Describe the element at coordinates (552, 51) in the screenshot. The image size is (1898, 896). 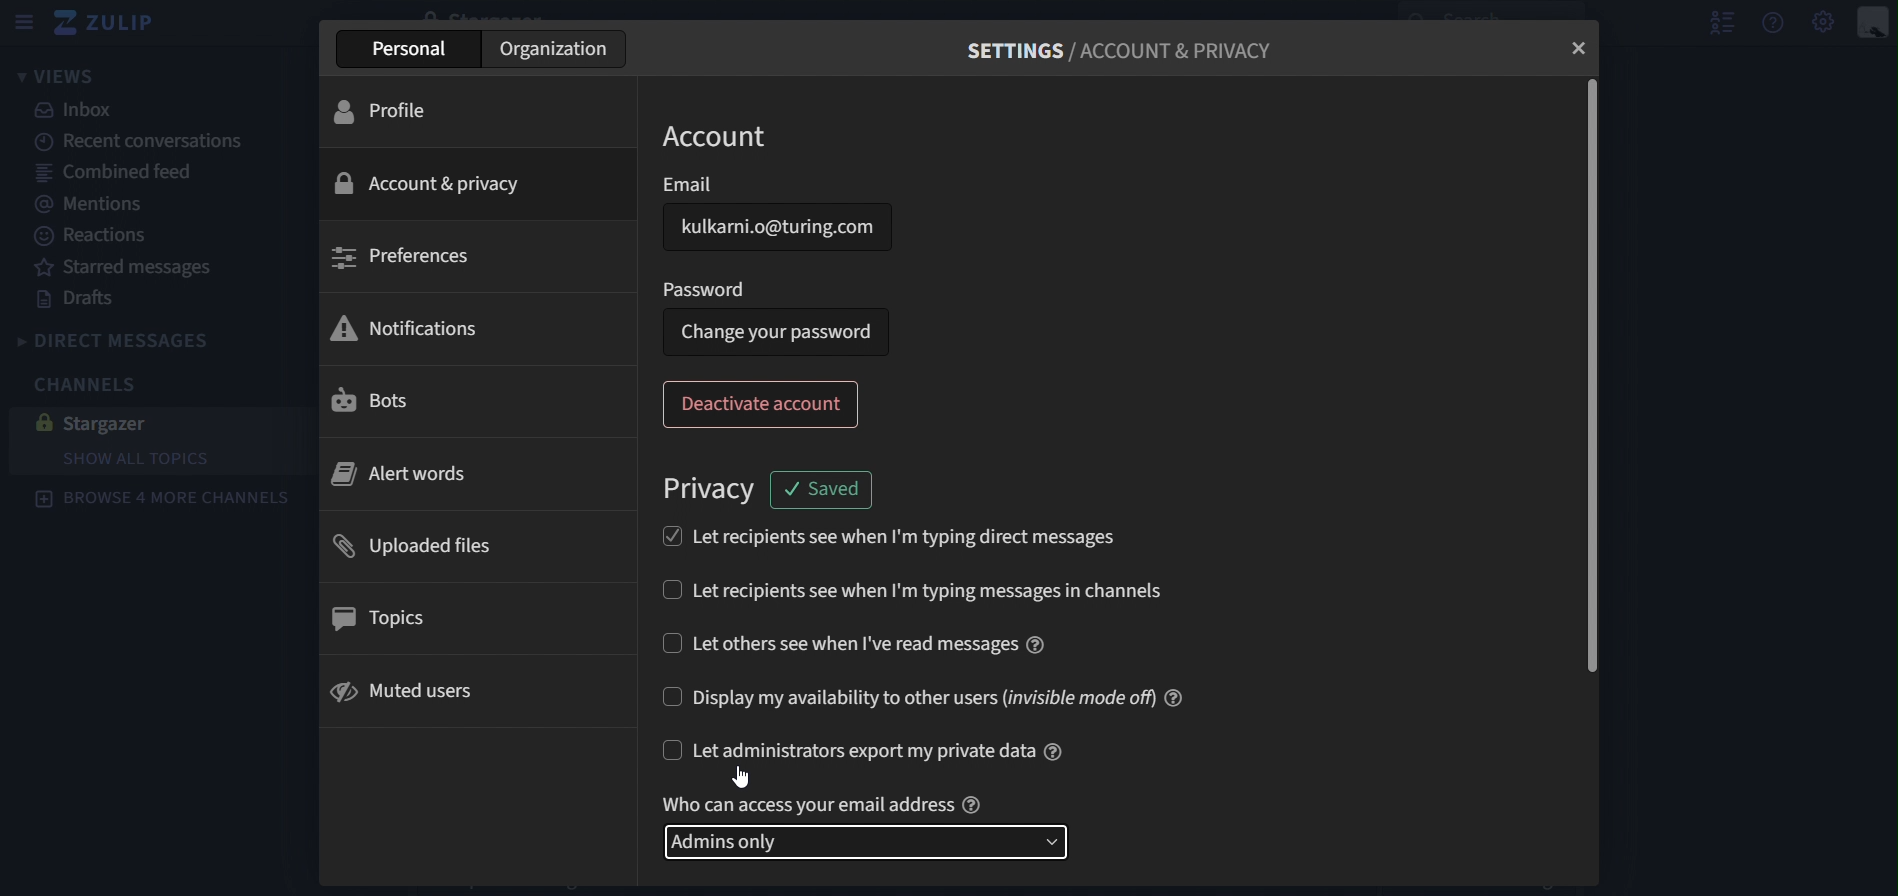
I see `organization` at that location.